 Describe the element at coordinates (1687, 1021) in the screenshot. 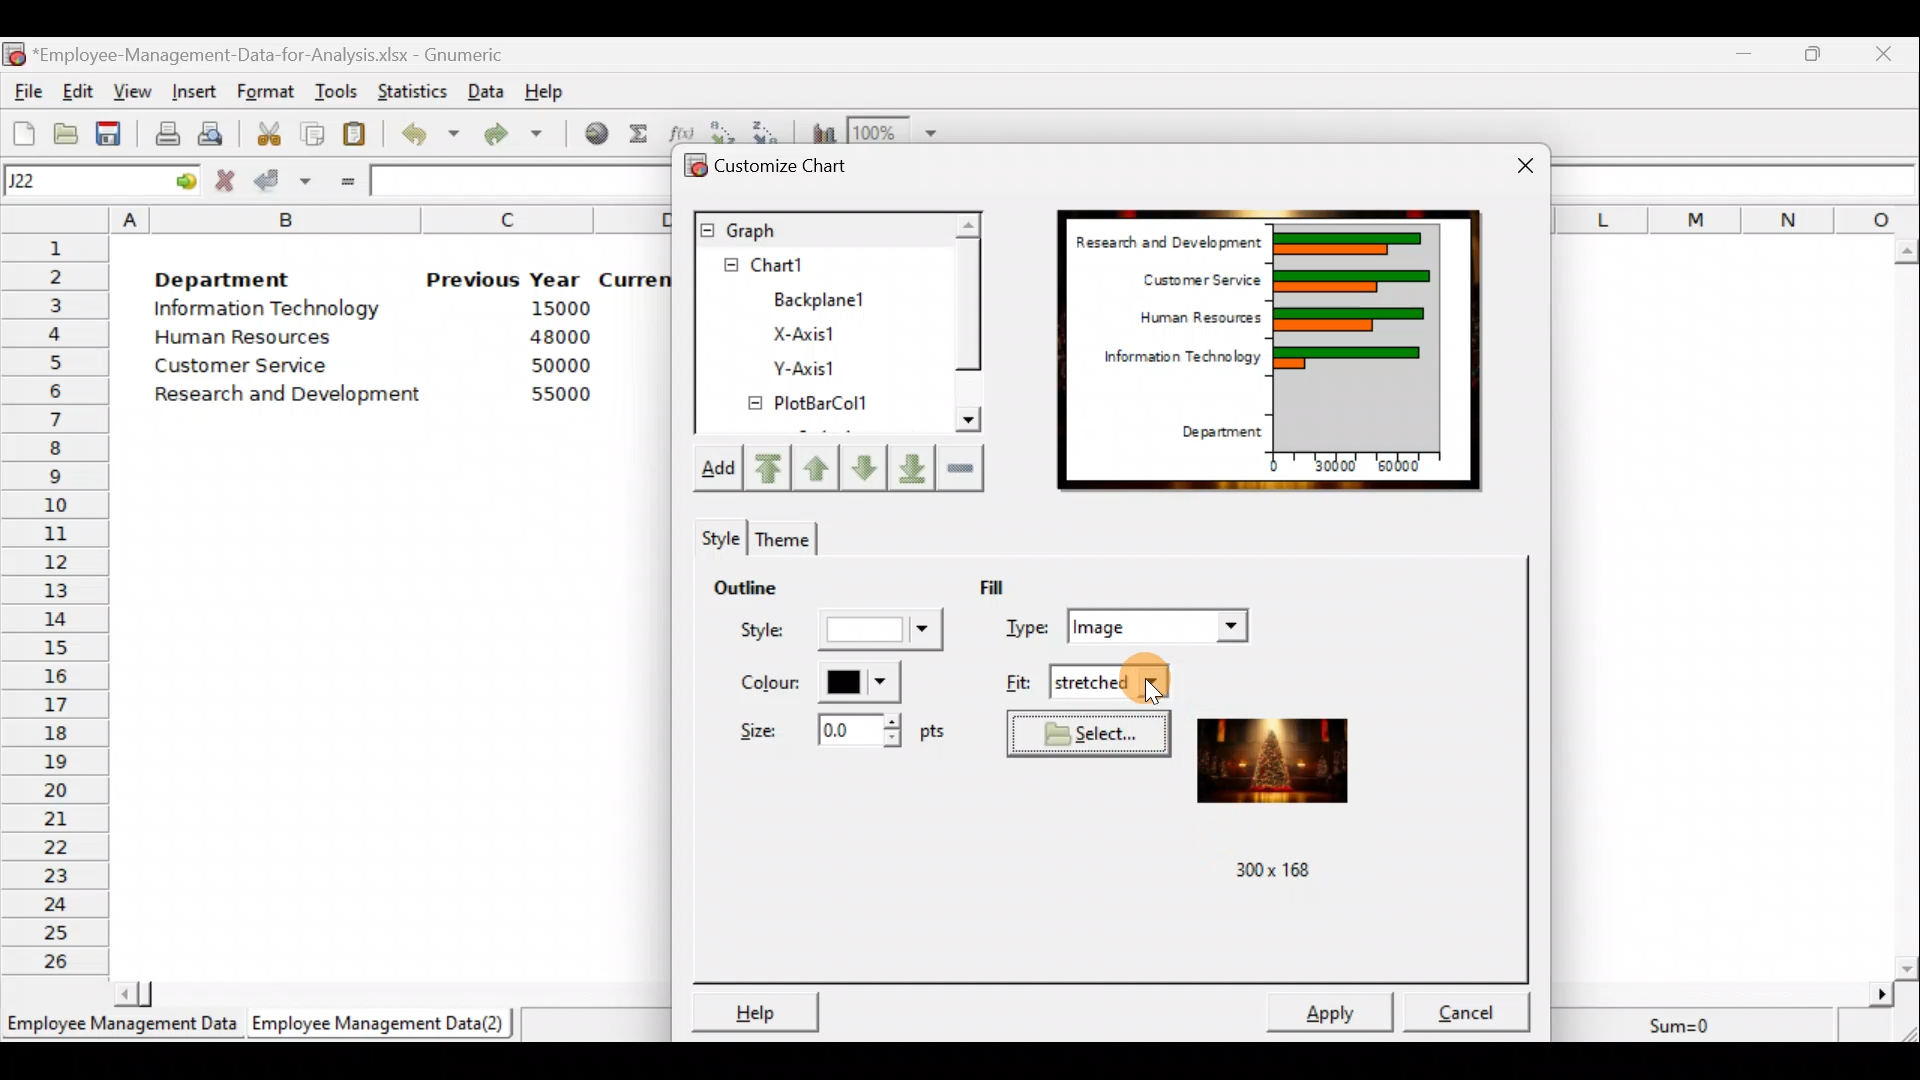

I see `Sum=0` at that location.